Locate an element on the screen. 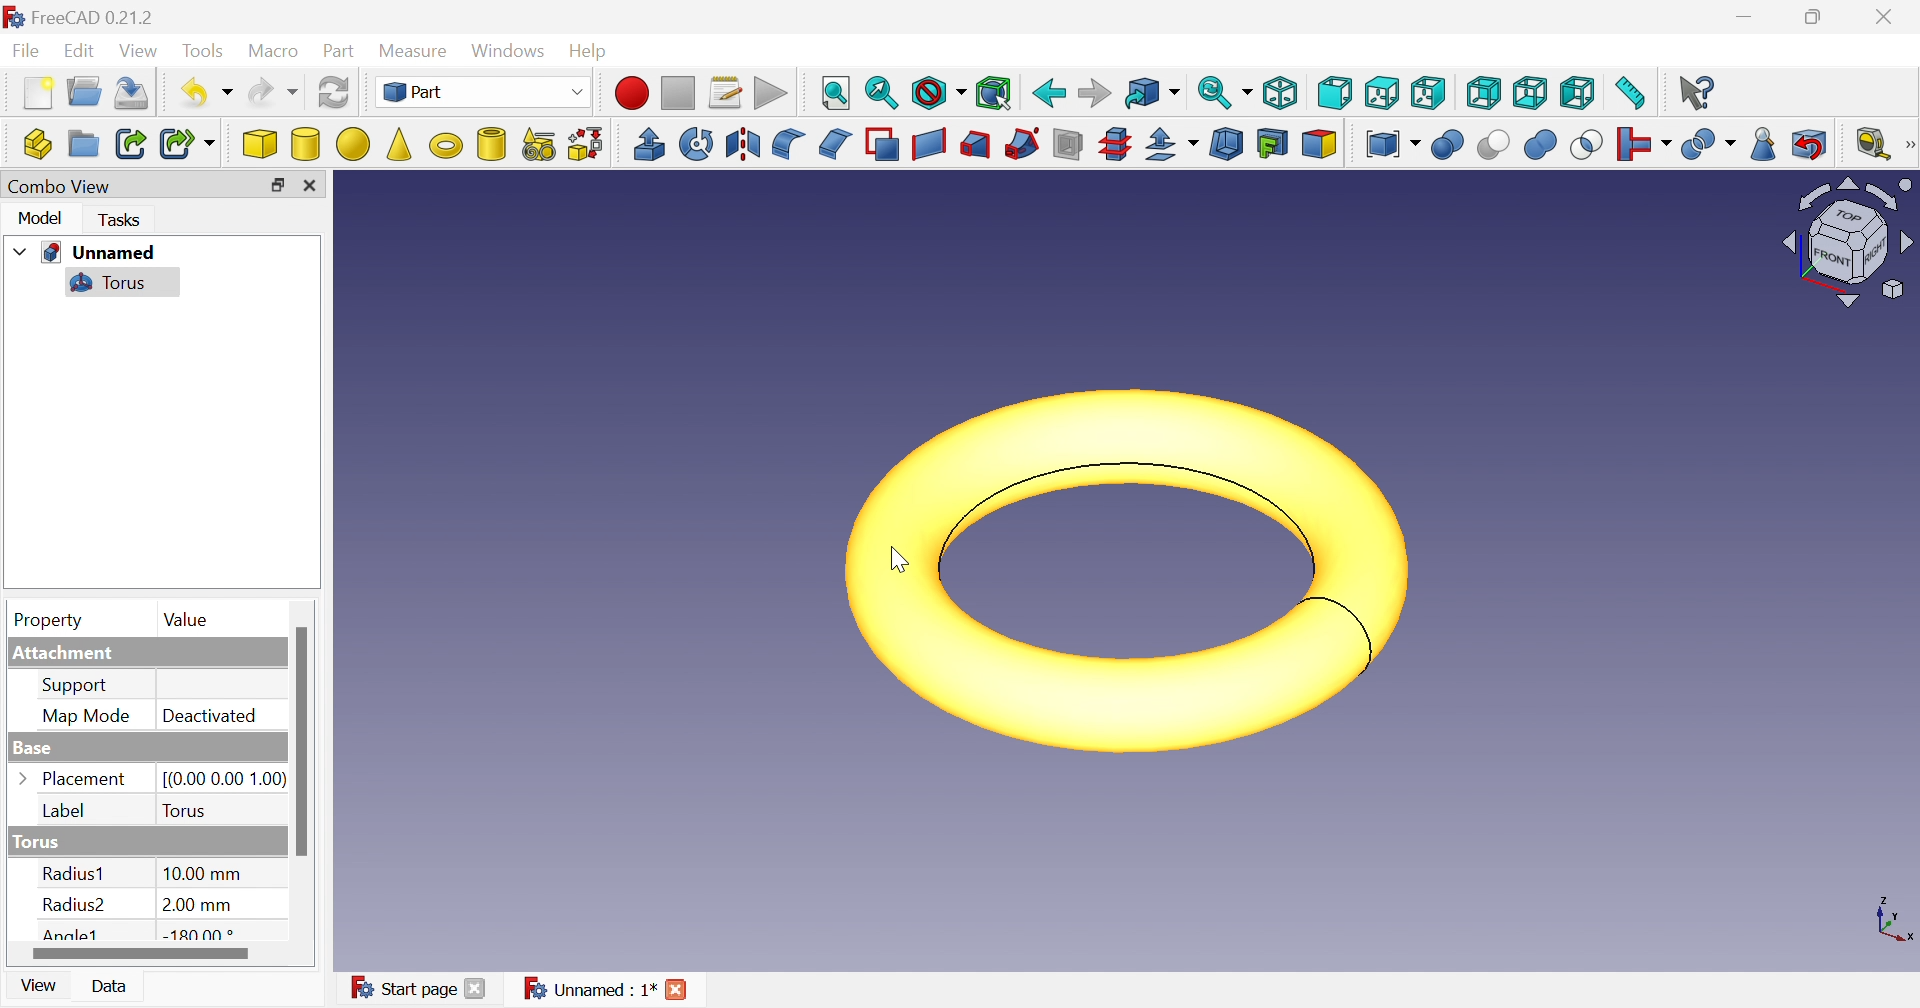 The width and height of the screenshot is (1920, 1008). Go to linked object is located at coordinates (1149, 94).